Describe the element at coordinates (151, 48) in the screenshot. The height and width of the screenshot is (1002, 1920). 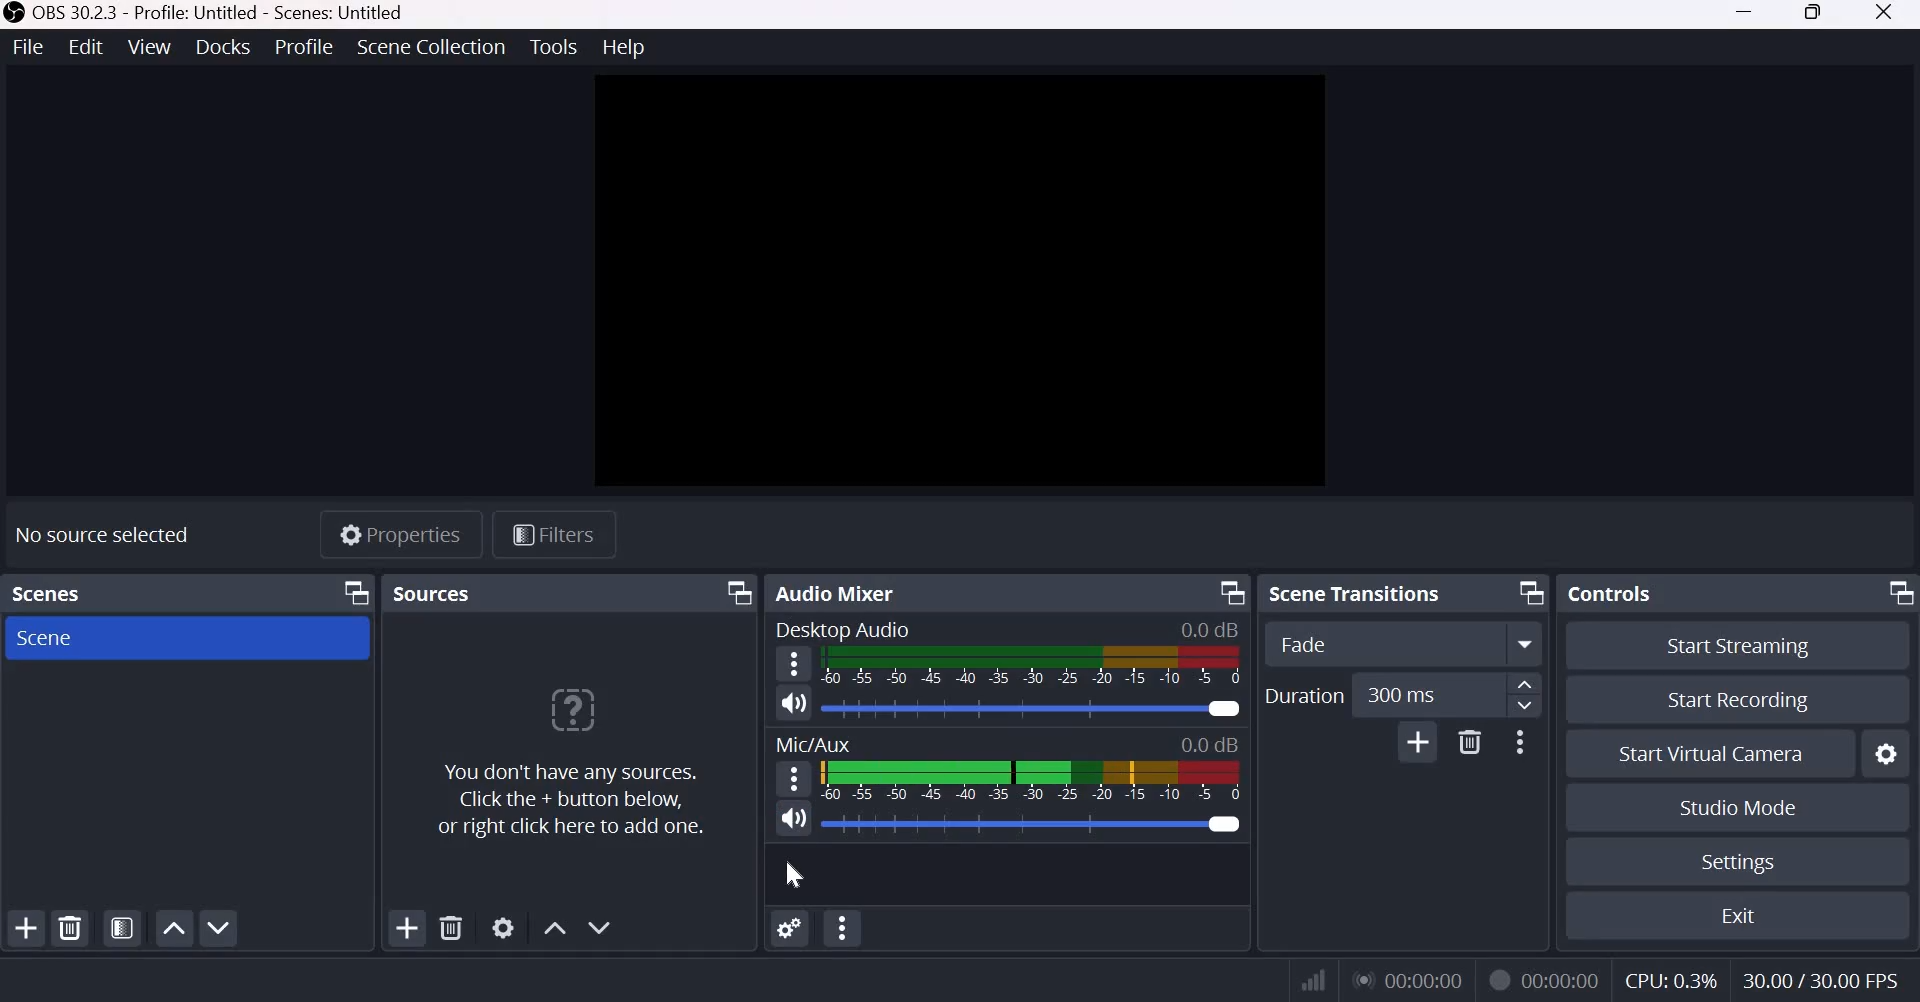
I see `View` at that location.